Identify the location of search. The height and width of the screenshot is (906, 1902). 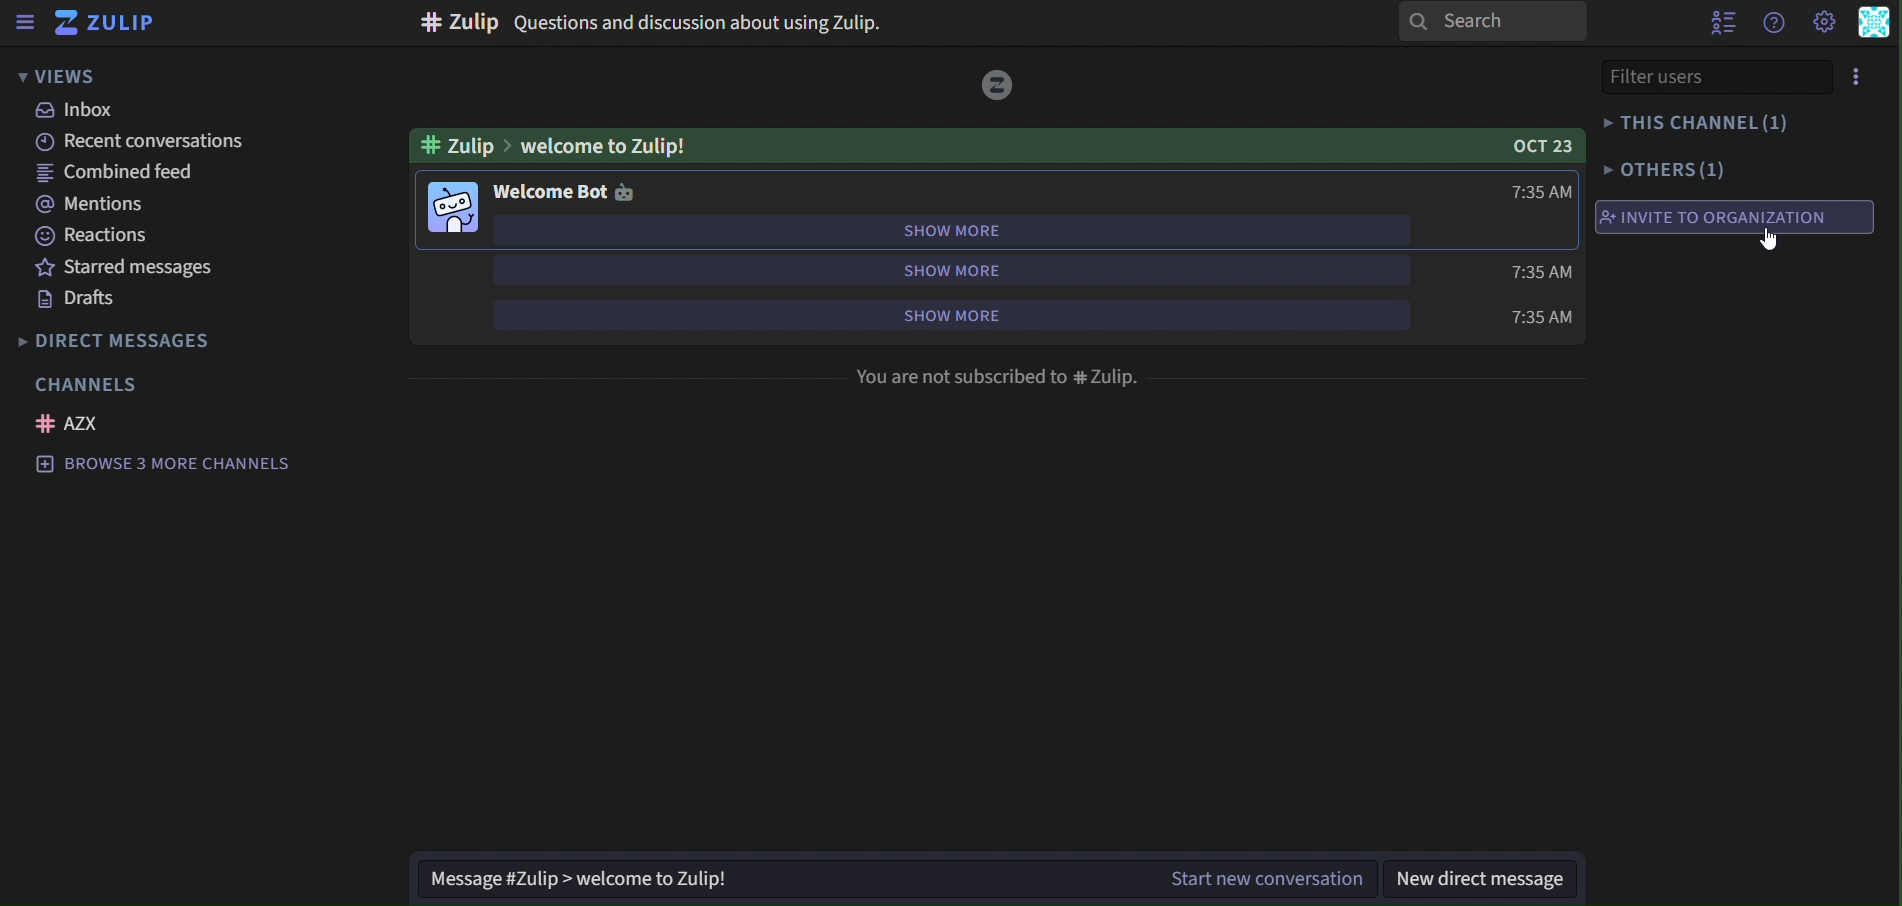
(1491, 22).